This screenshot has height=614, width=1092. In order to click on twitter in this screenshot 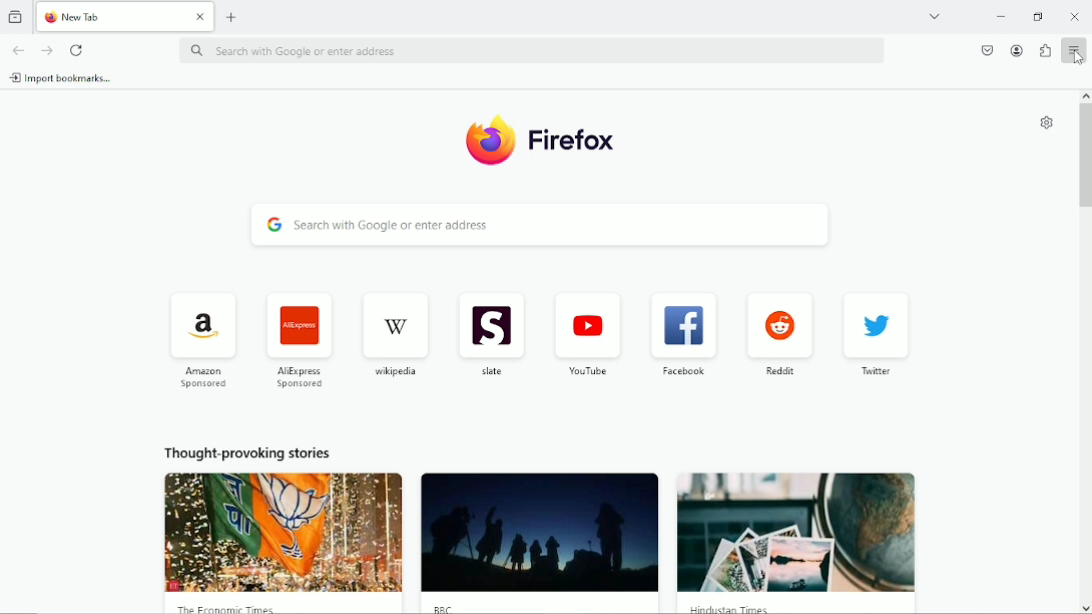, I will do `click(879, 321)`.